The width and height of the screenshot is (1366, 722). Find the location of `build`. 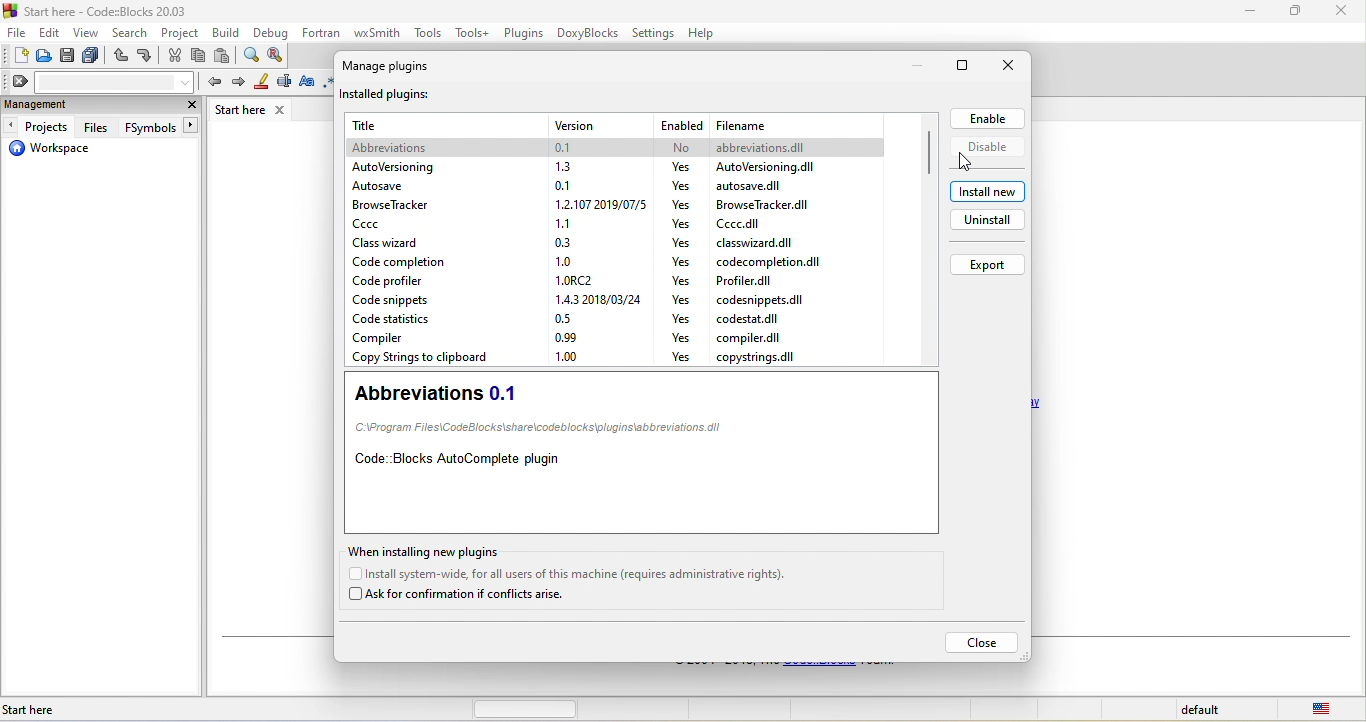

build is located at coordinates (227, 32).